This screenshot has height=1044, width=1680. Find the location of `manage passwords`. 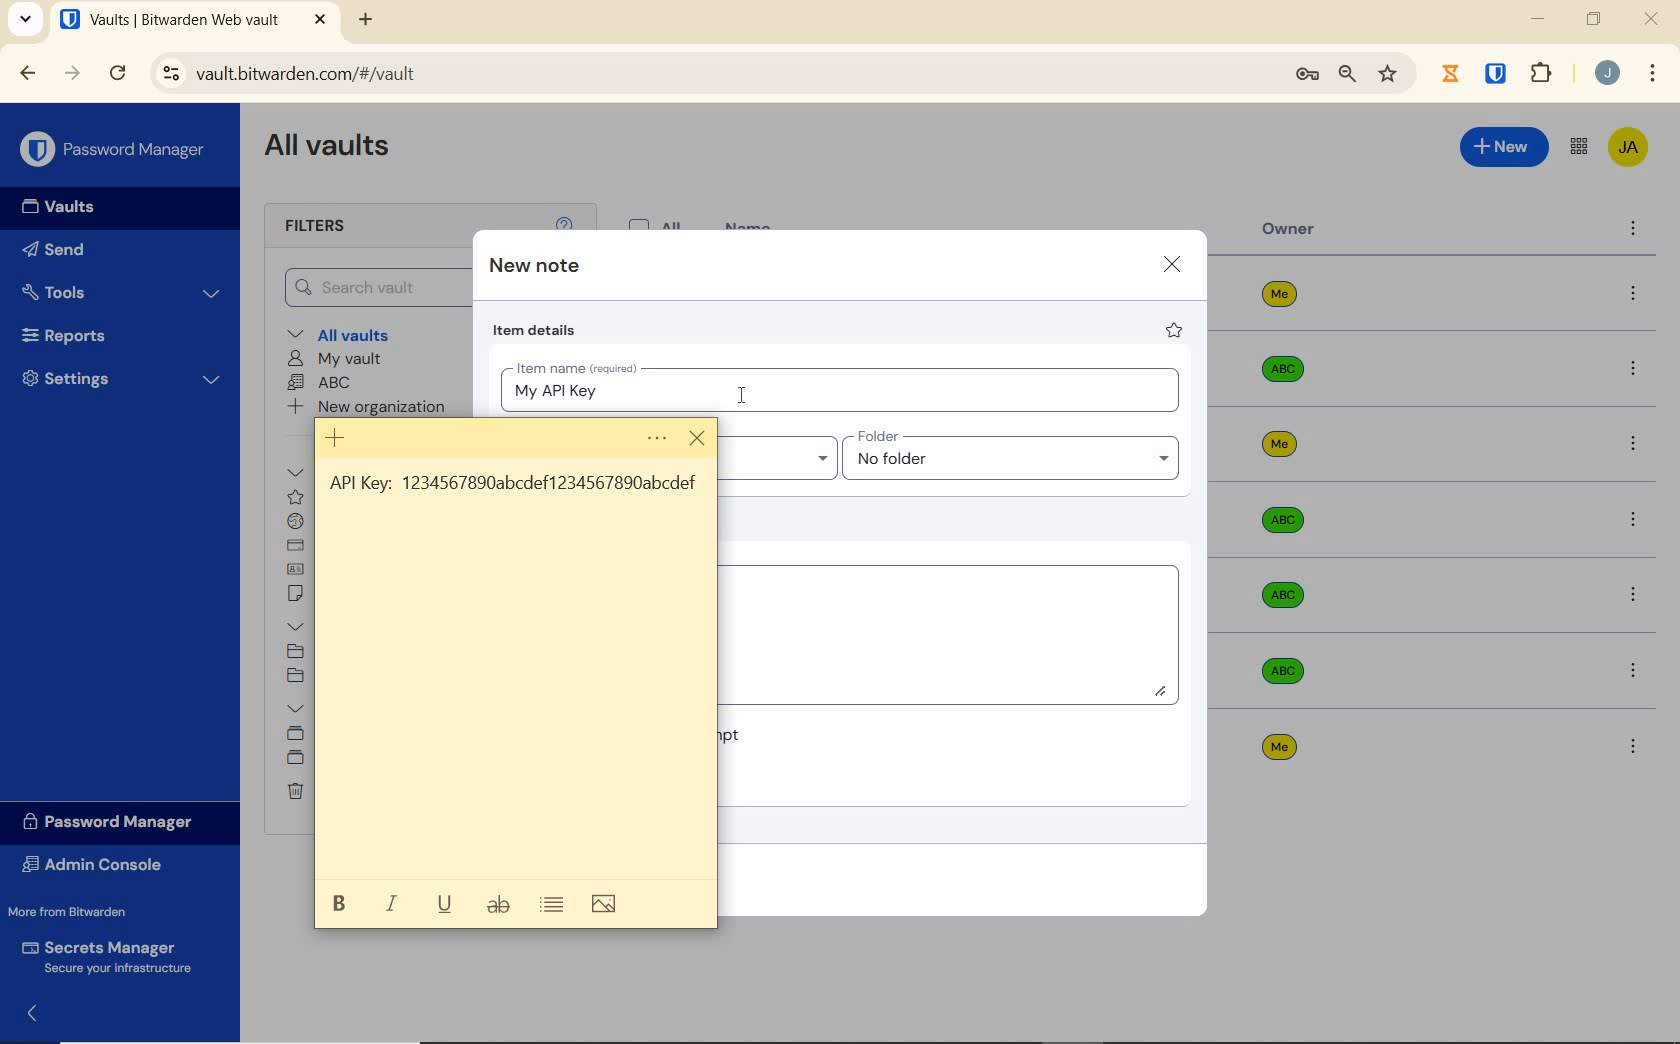

manage passwords is located at coordinates (1307, 76).